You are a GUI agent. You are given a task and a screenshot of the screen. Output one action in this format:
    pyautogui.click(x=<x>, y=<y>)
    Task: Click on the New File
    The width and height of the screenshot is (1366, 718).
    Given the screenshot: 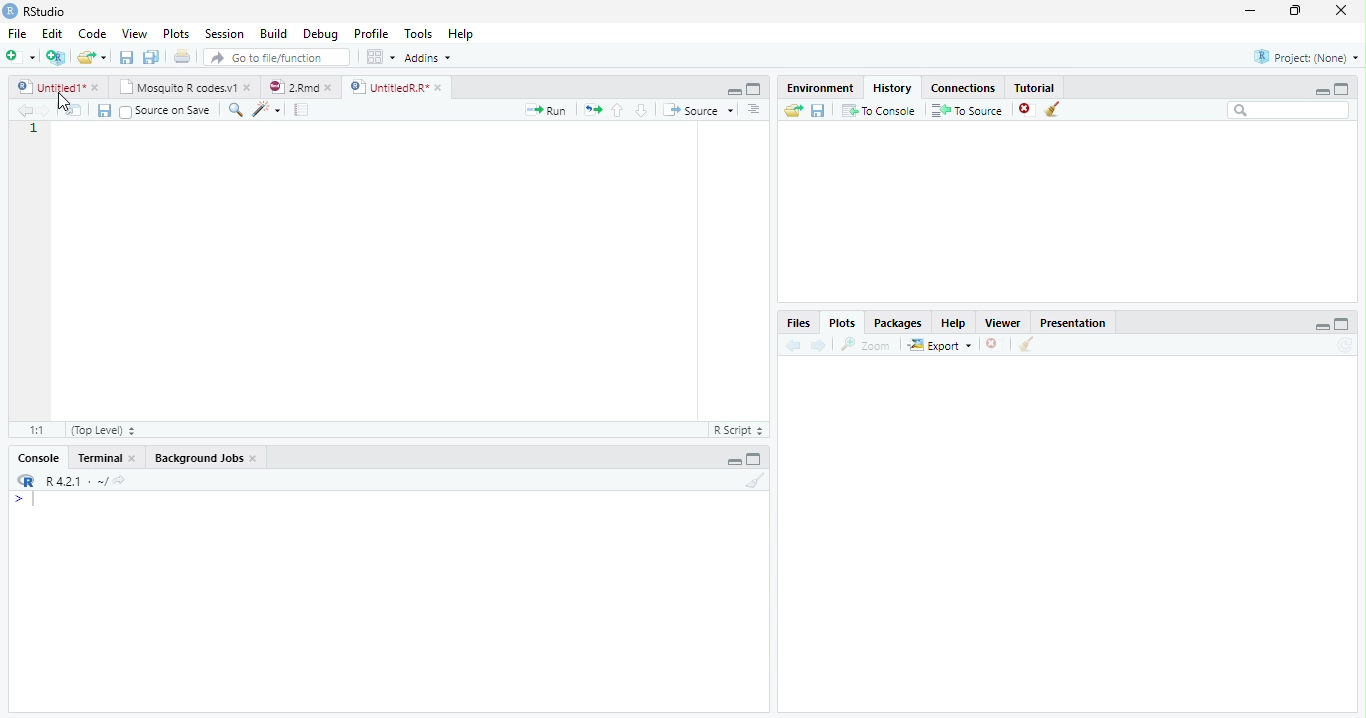 What is the action you would take?
    pyautogui.click(x=21, y=57)
    